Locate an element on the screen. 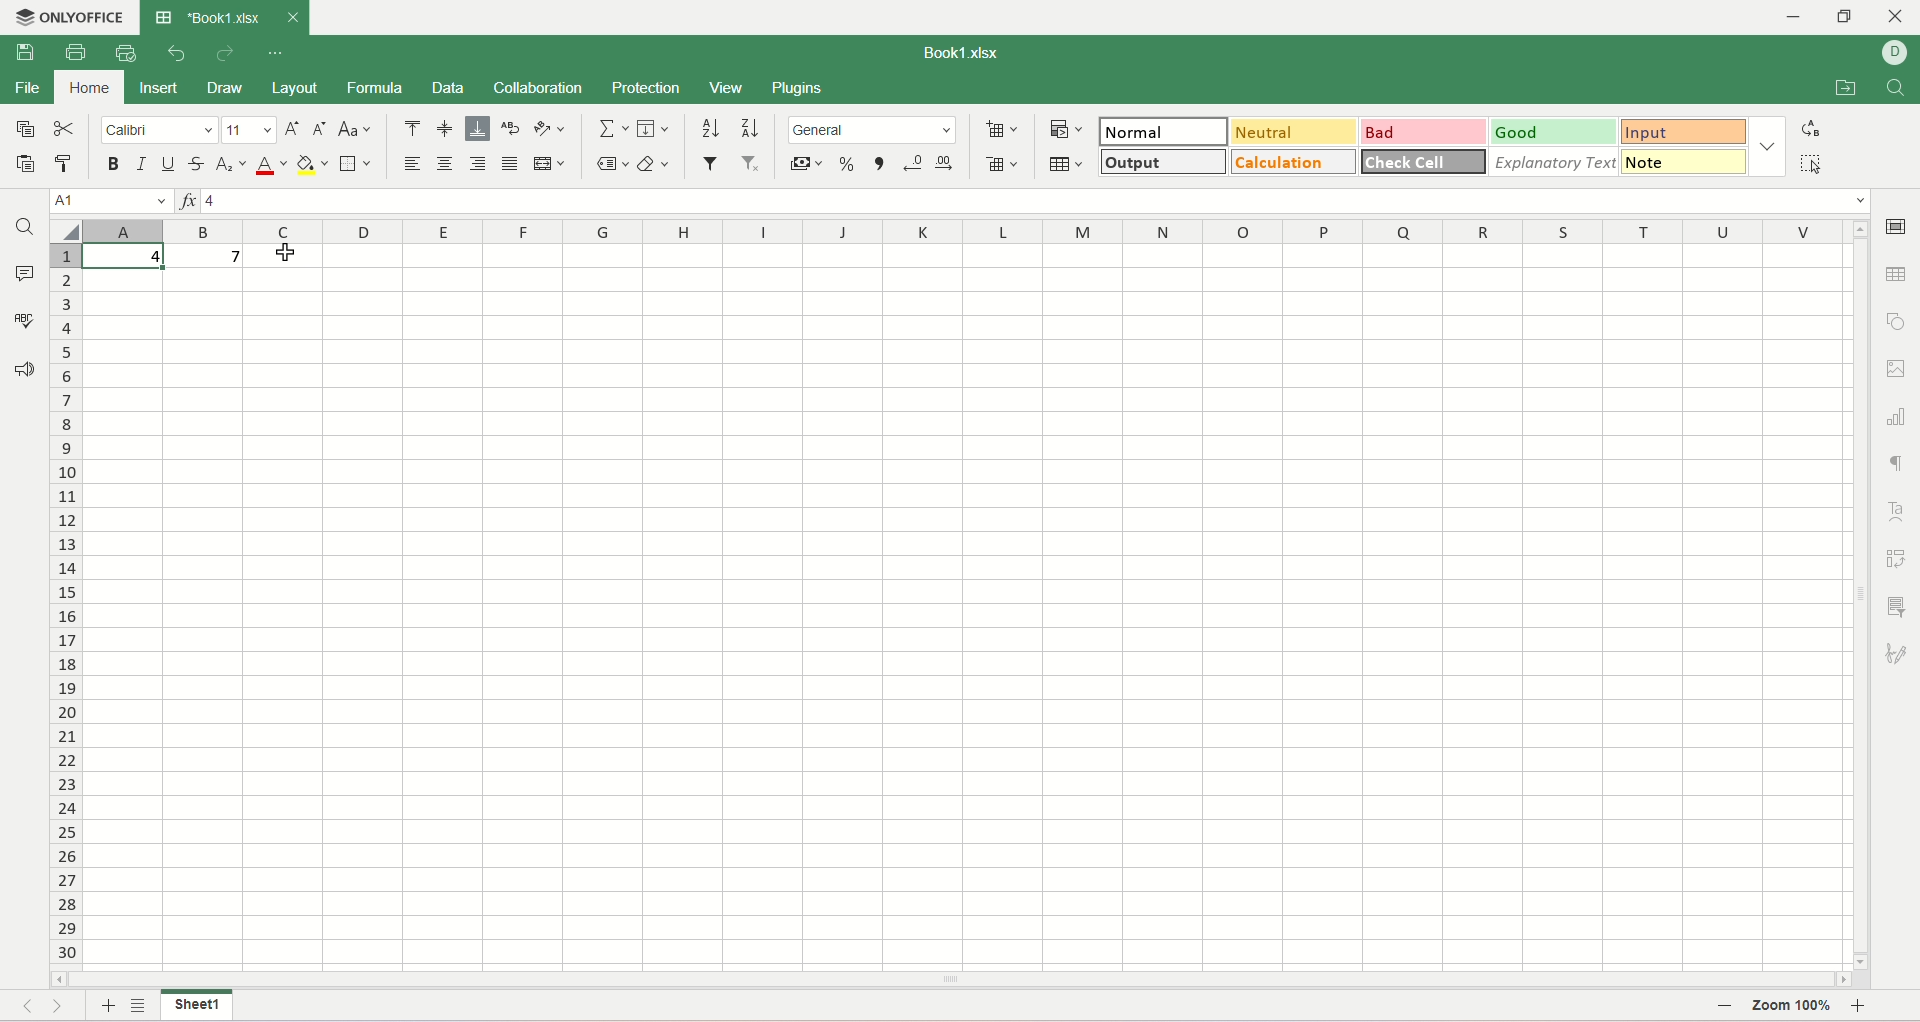  row number is located at coordinates (63, 599).